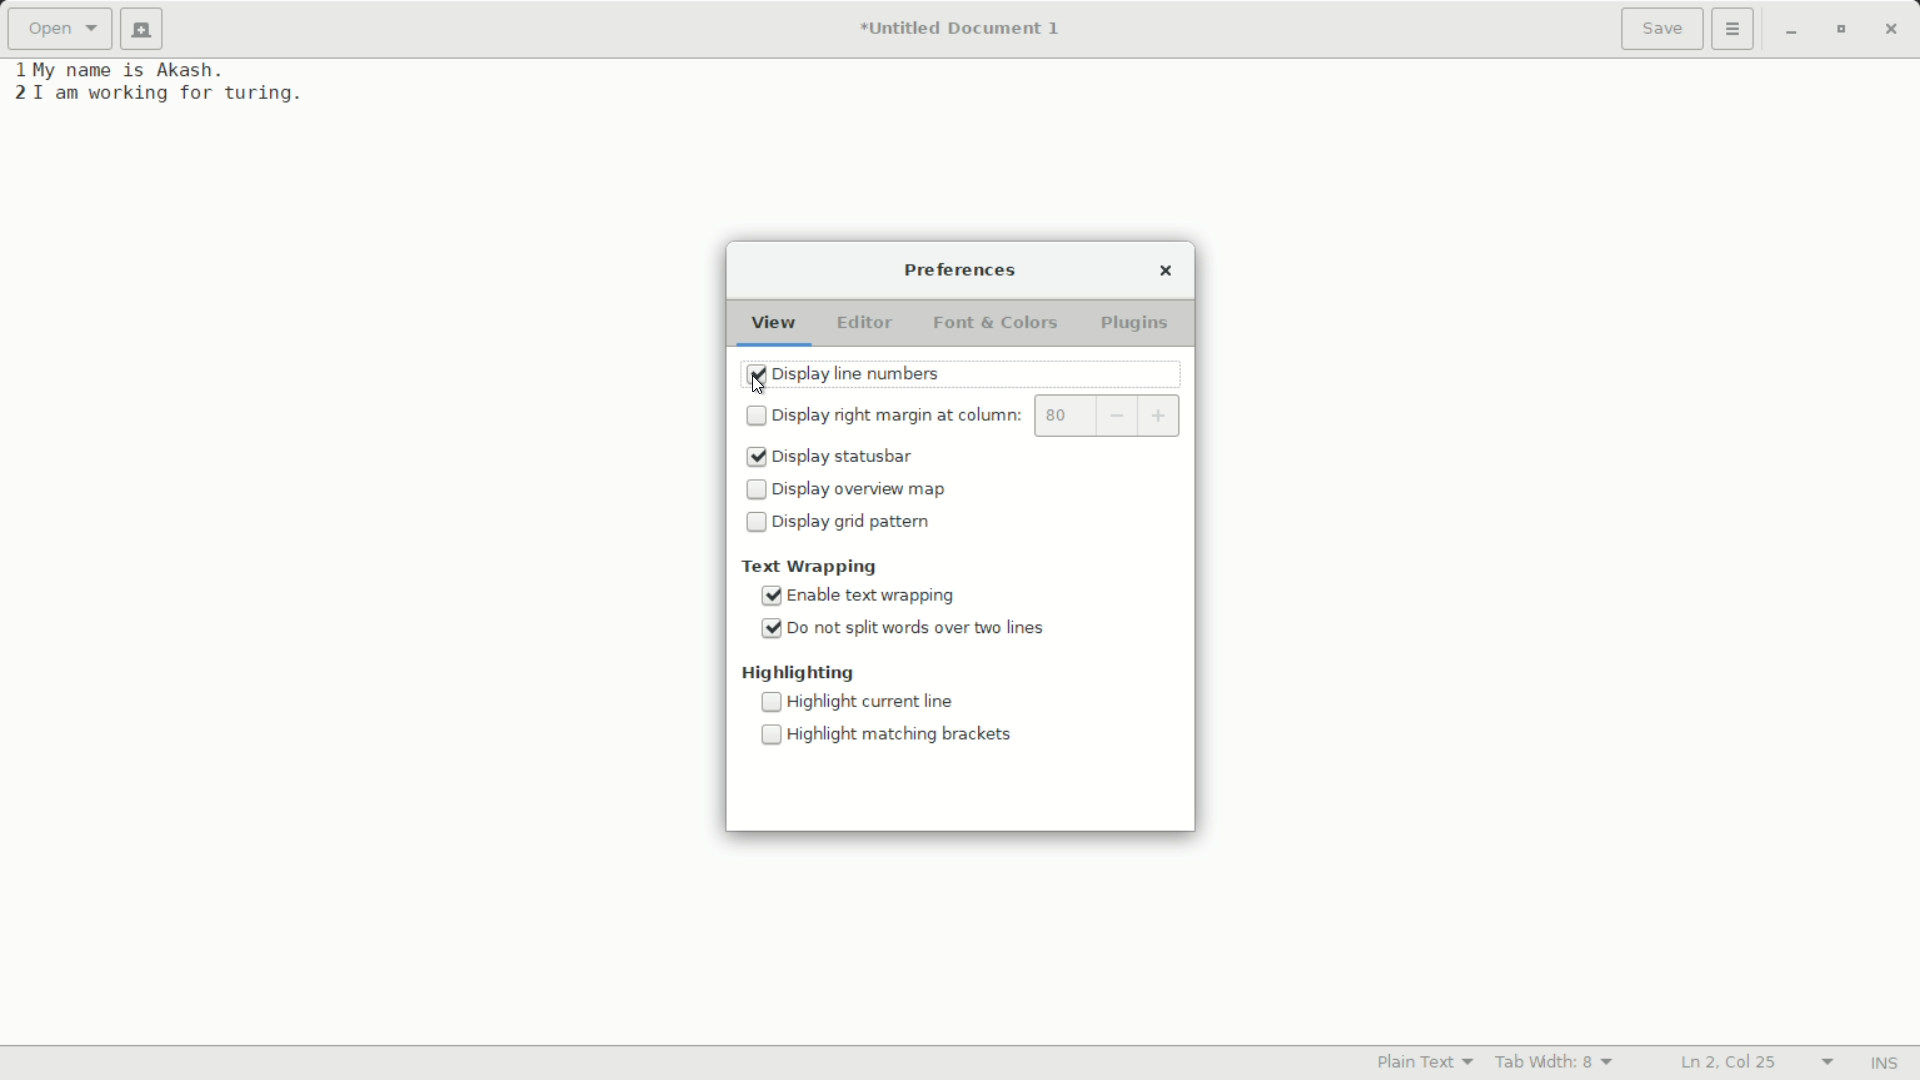 This screenshot has height=1080, width=1920. I want to click on preferences, so click(963, 272).